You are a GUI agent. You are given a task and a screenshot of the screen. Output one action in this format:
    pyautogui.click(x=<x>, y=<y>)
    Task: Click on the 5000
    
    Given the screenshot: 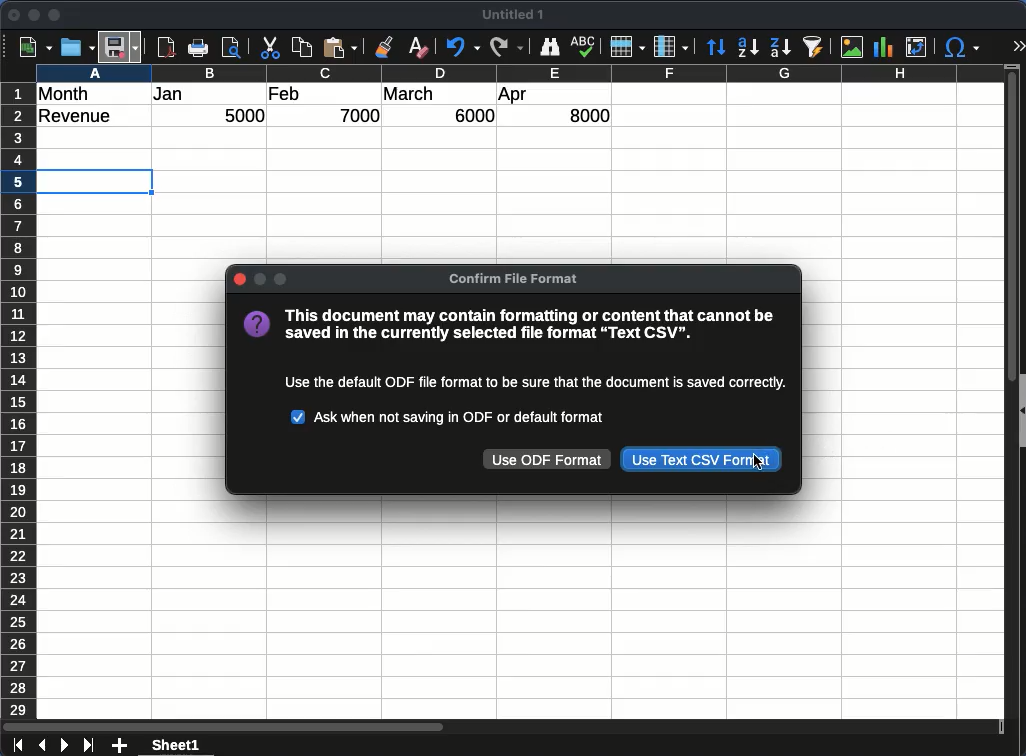 What is the action you would take?
    pyautogui.click(x=247, y=117)
    